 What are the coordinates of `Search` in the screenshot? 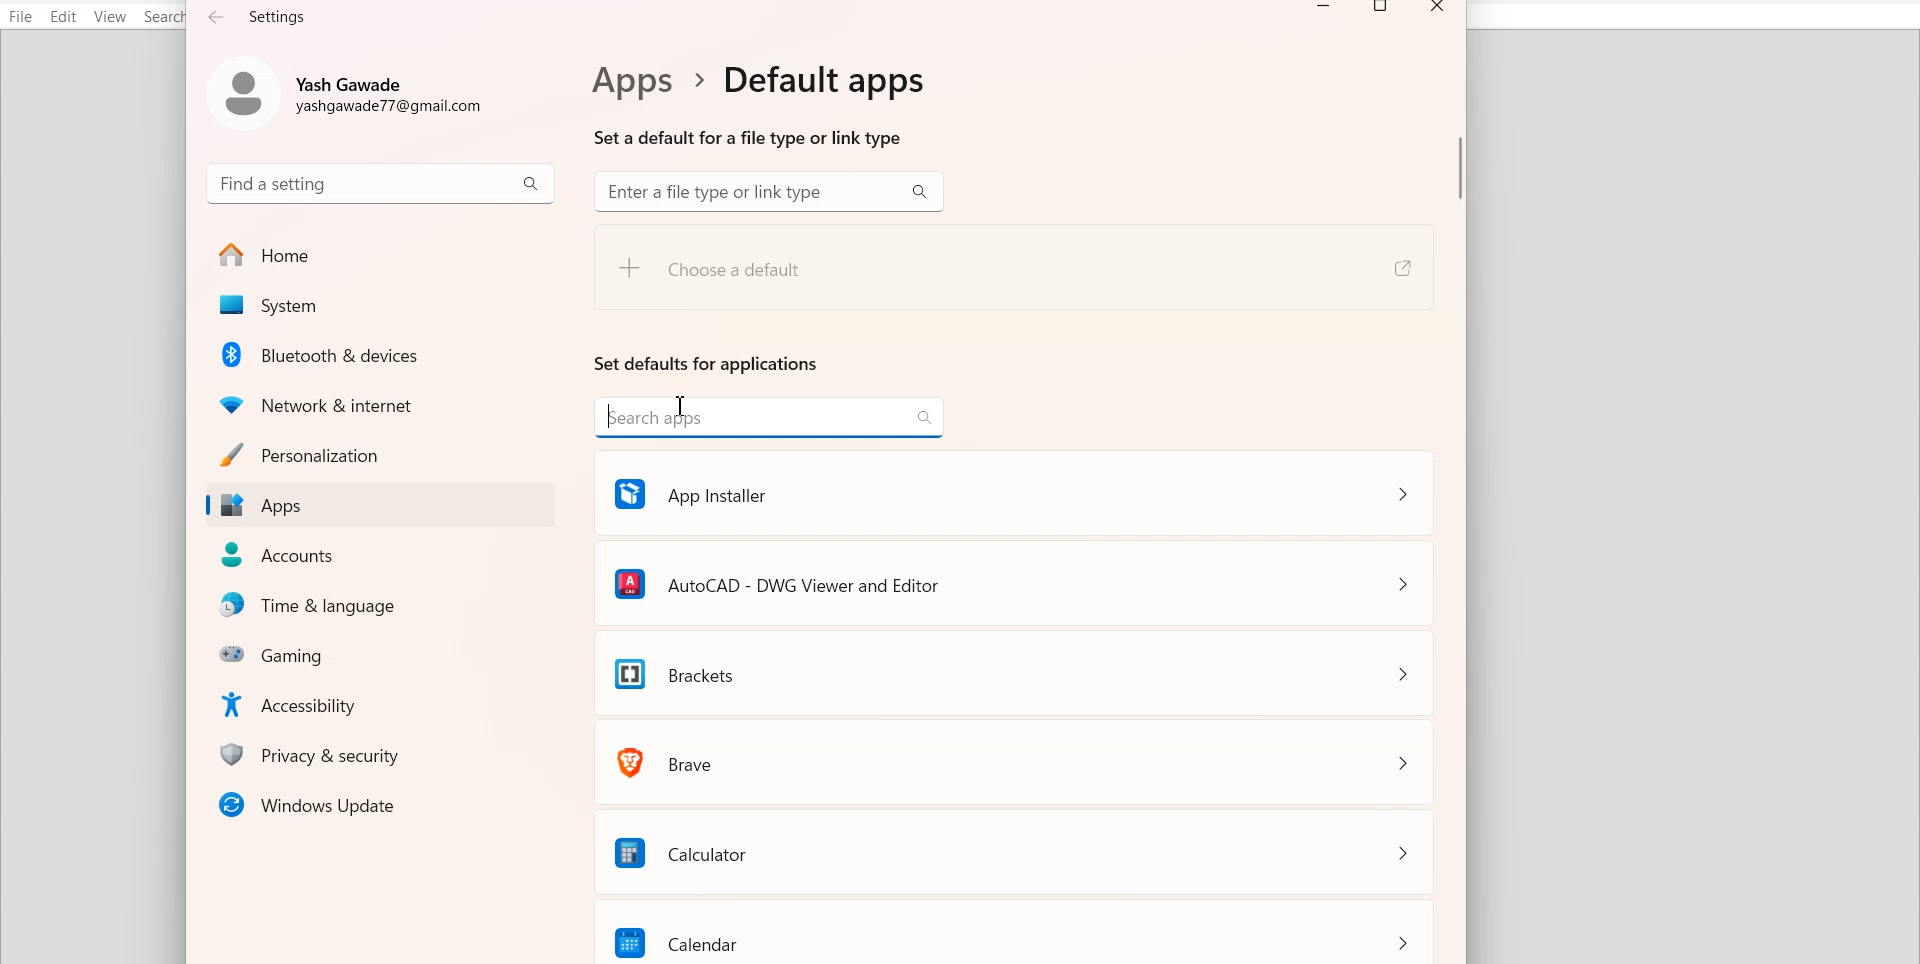 It's located at (166, 17).